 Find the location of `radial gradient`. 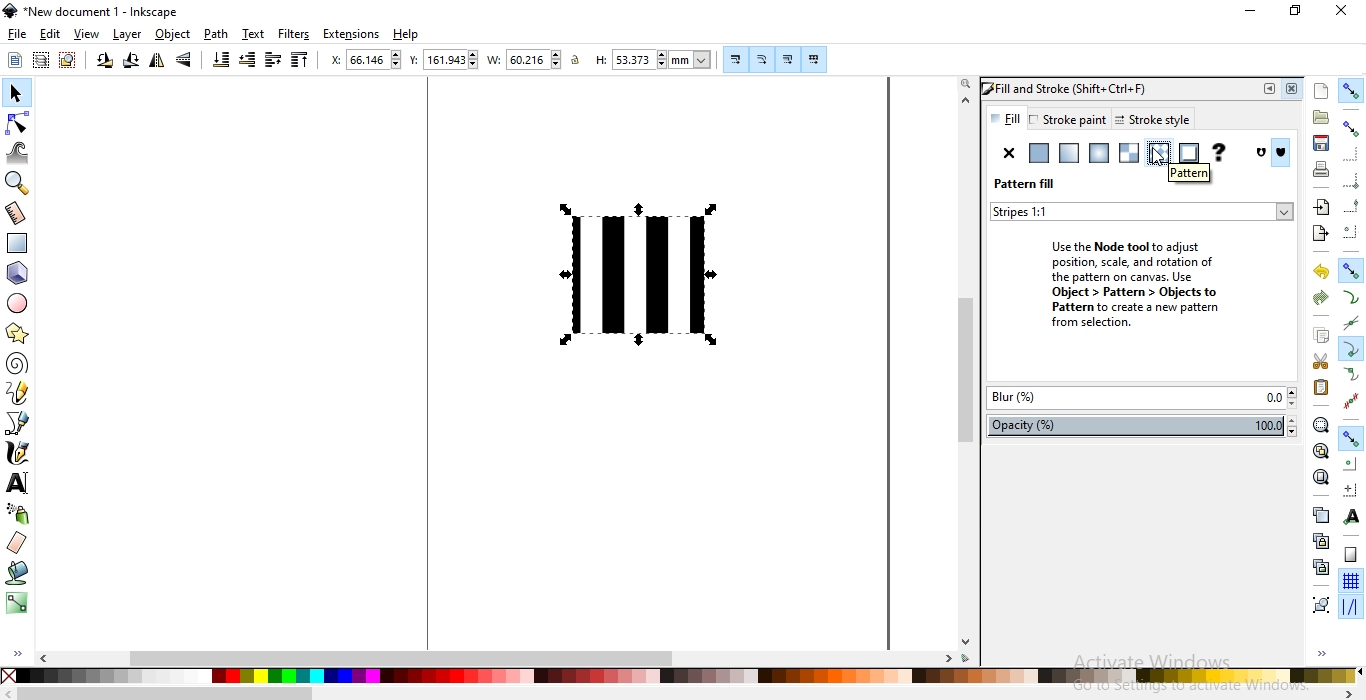

radial gradient is located at coordinates (1099, 154).